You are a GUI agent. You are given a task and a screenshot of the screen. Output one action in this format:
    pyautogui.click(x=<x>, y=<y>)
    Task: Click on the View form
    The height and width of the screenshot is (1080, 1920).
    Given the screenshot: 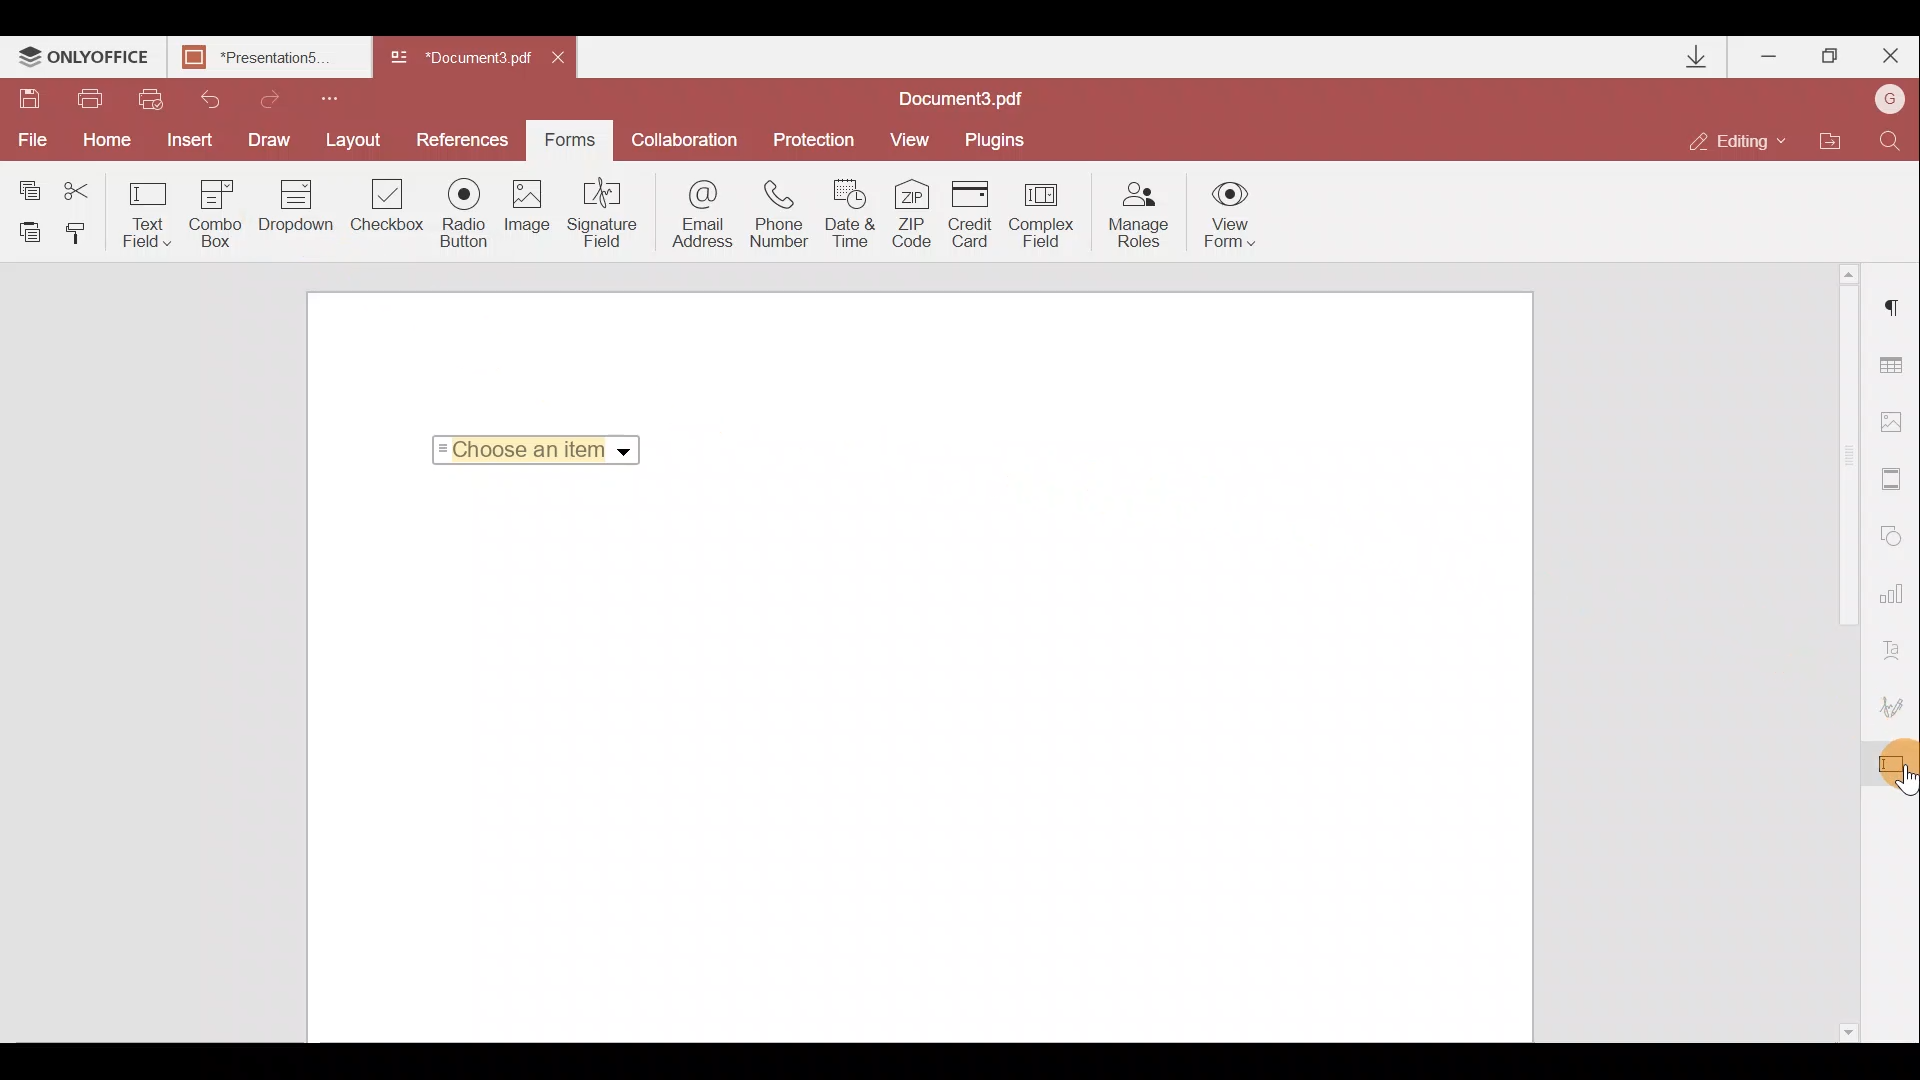 What is the action you would take?
    pyautogui.click(x=1228, y=214)
    